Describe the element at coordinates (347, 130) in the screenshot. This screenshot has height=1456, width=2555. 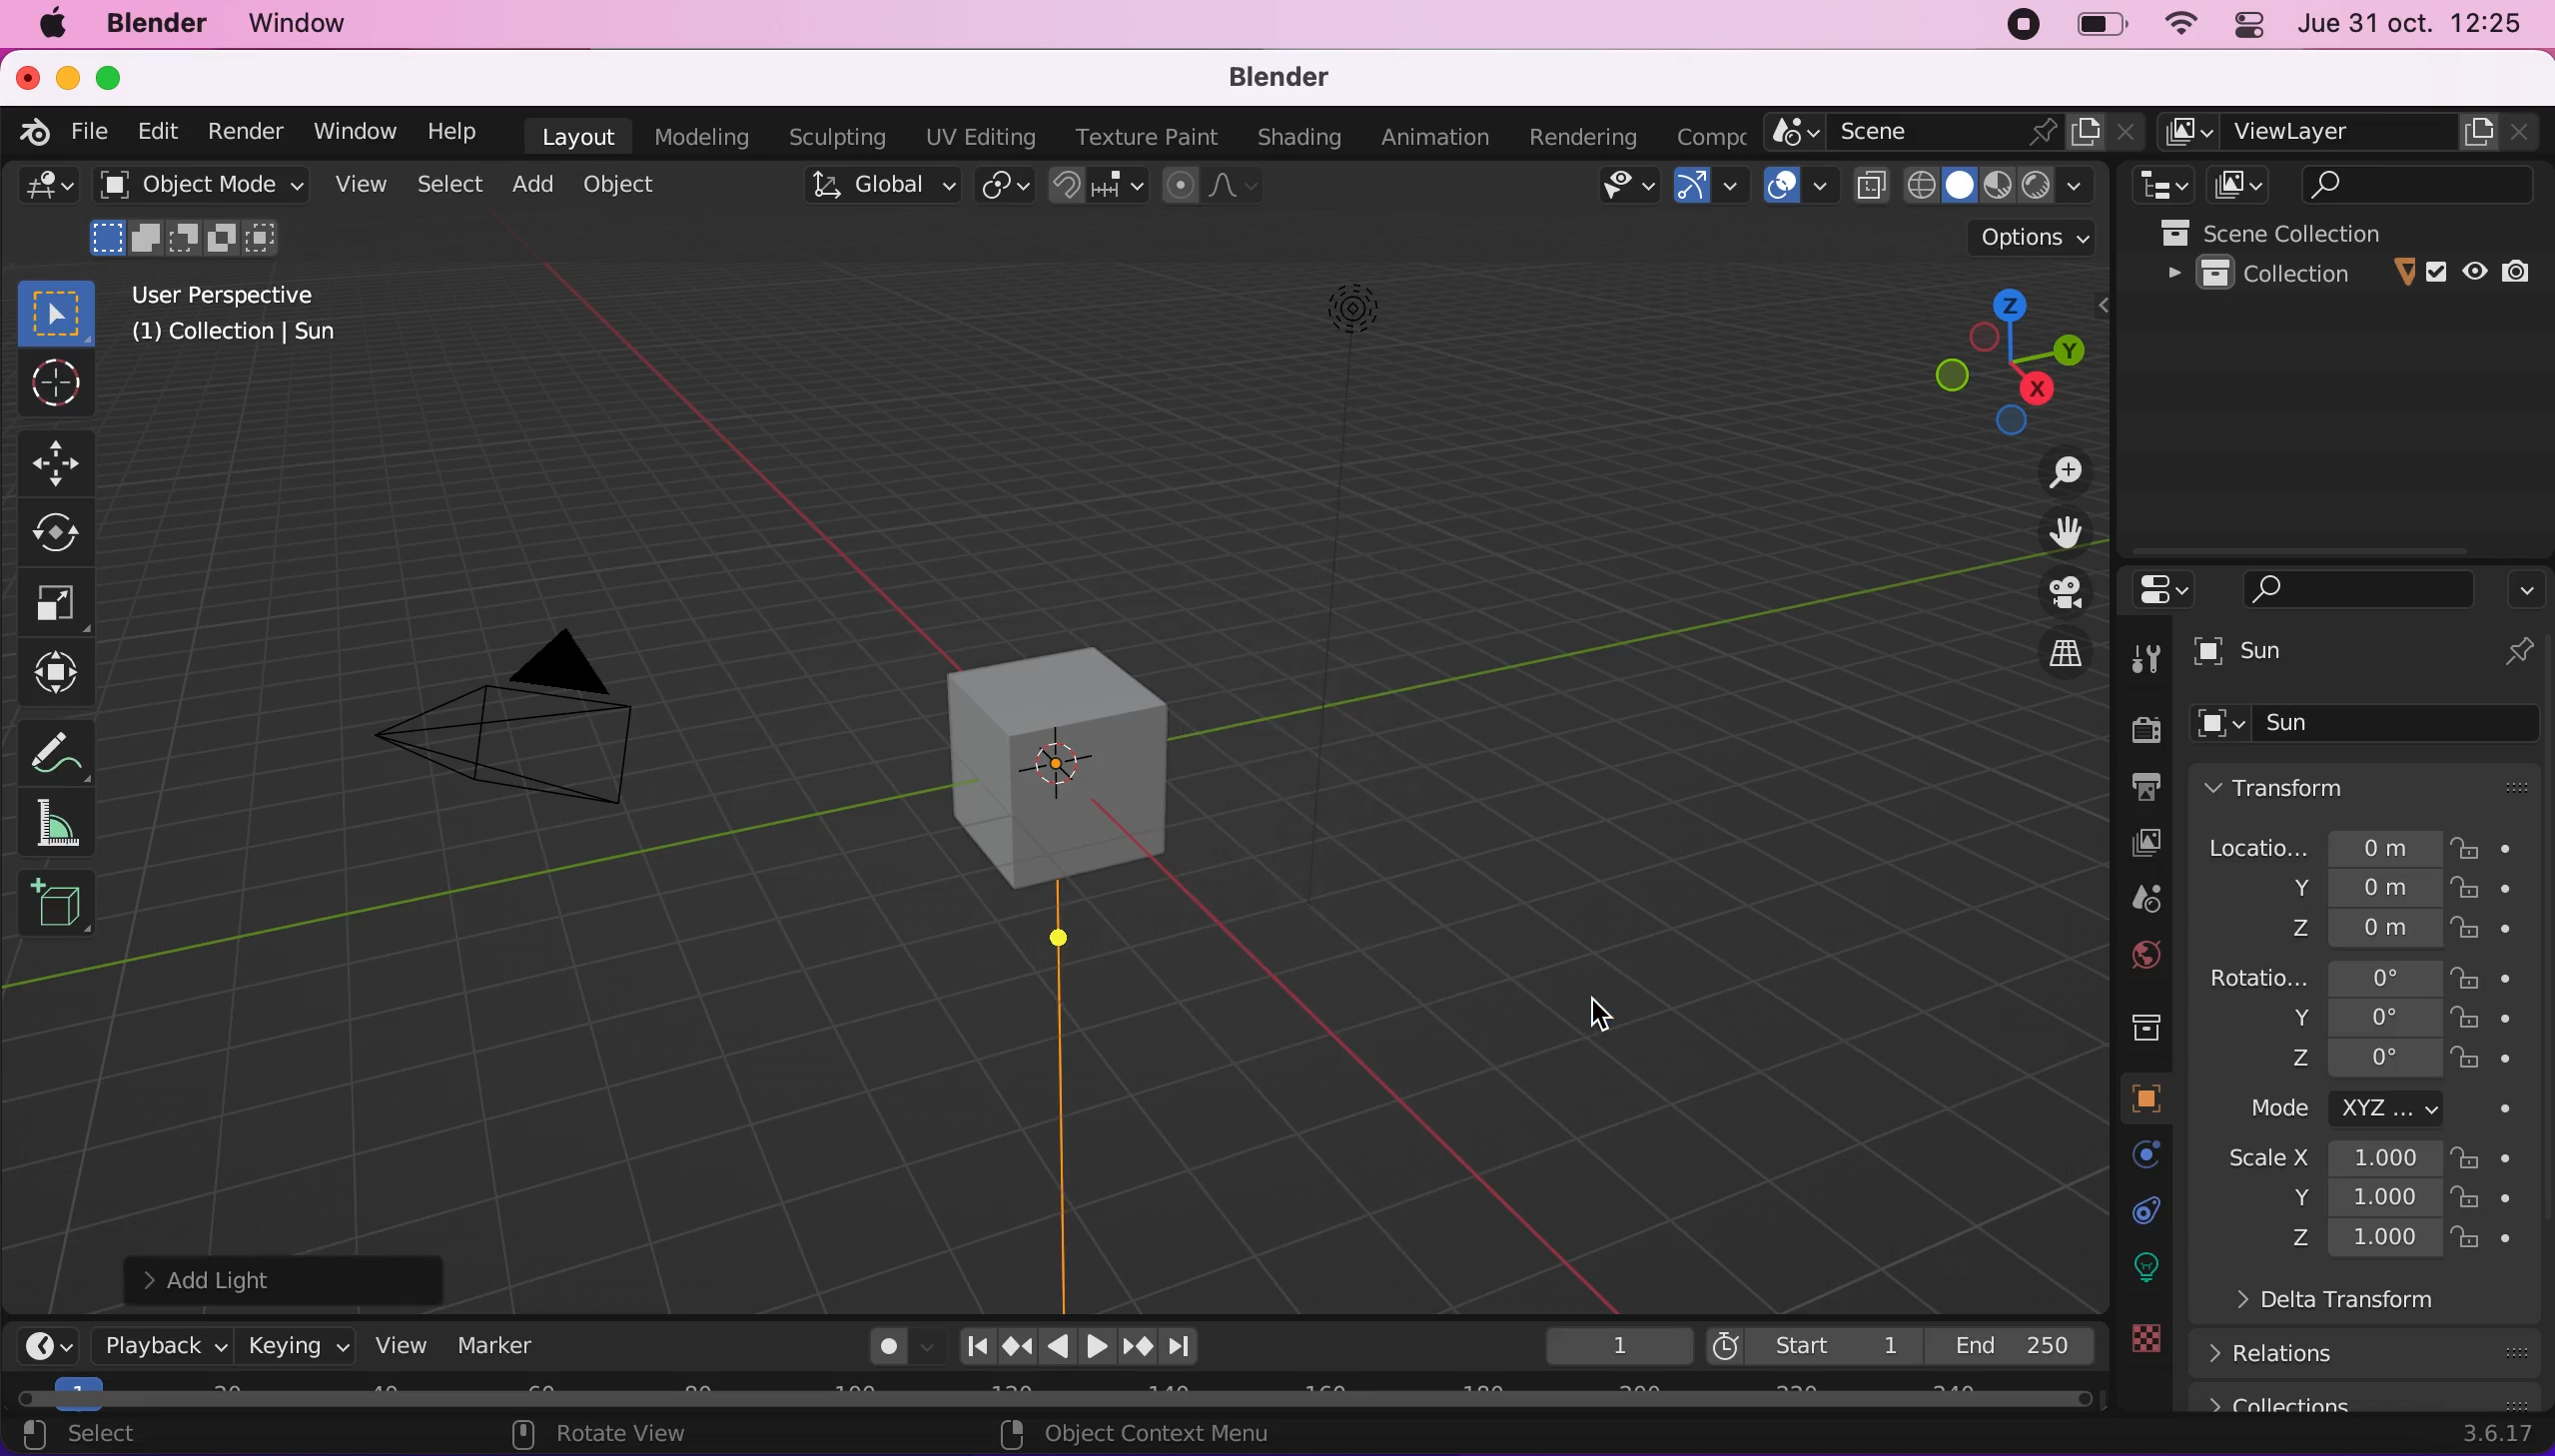
I see `window` at that location.